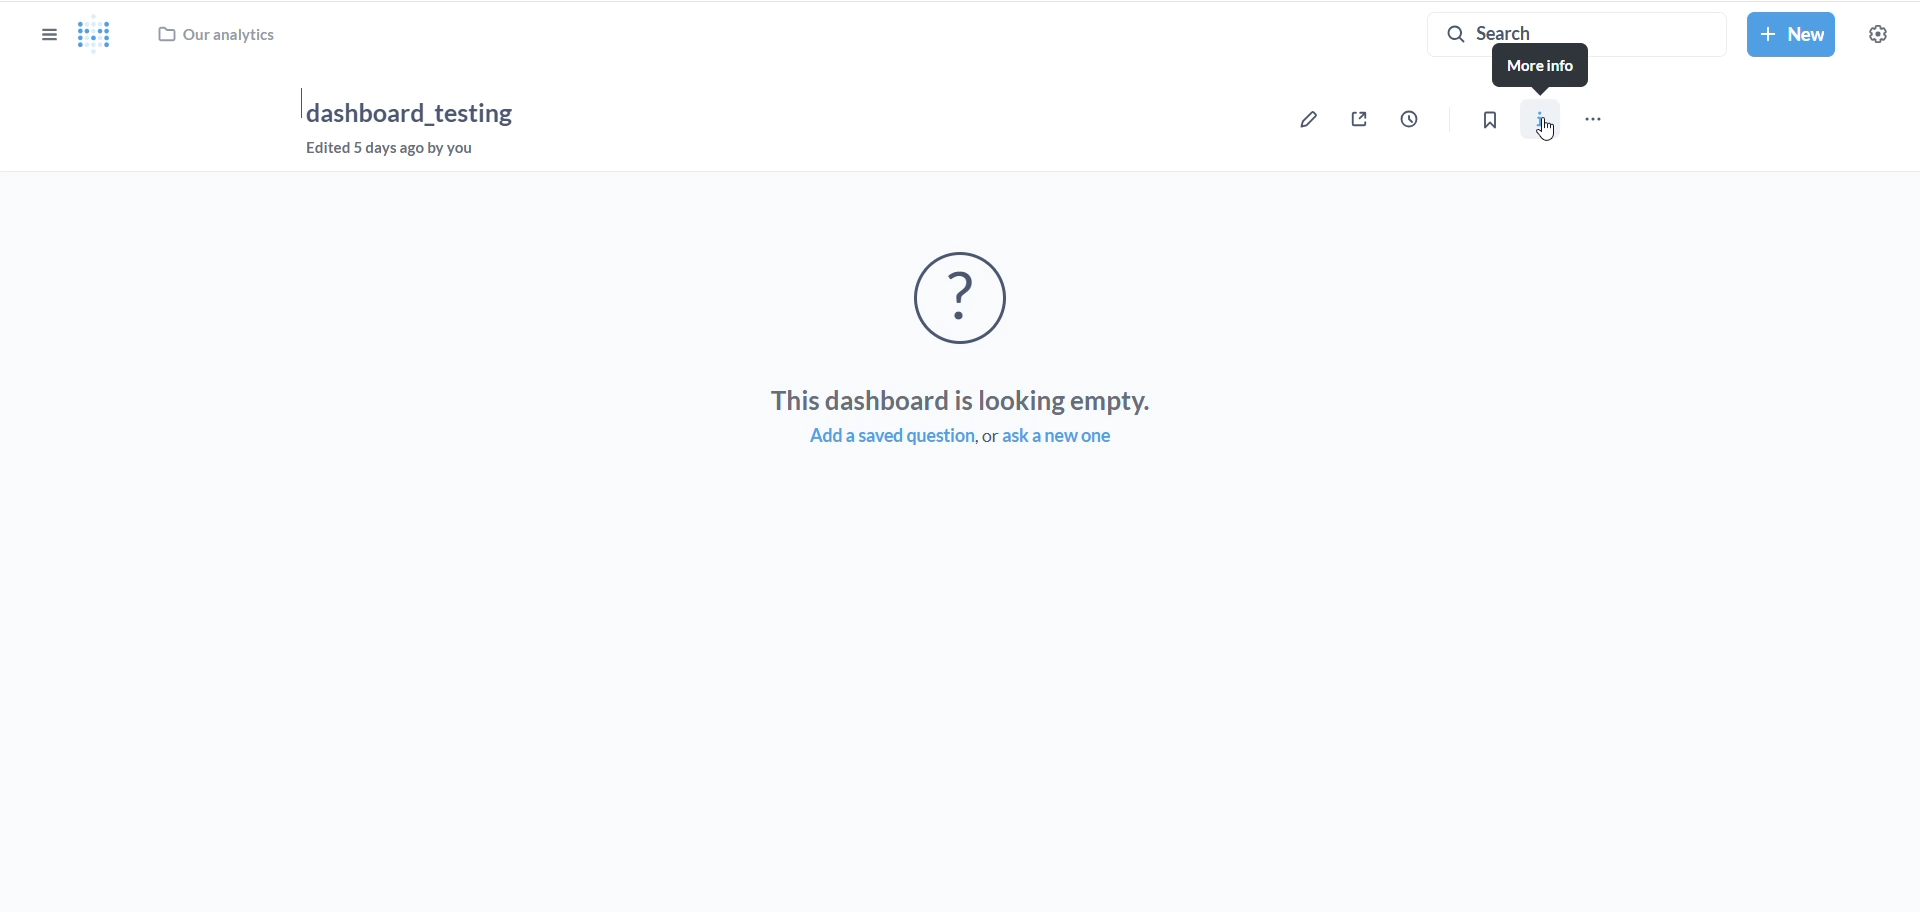  I want to click on more info, so click(1550, 122).